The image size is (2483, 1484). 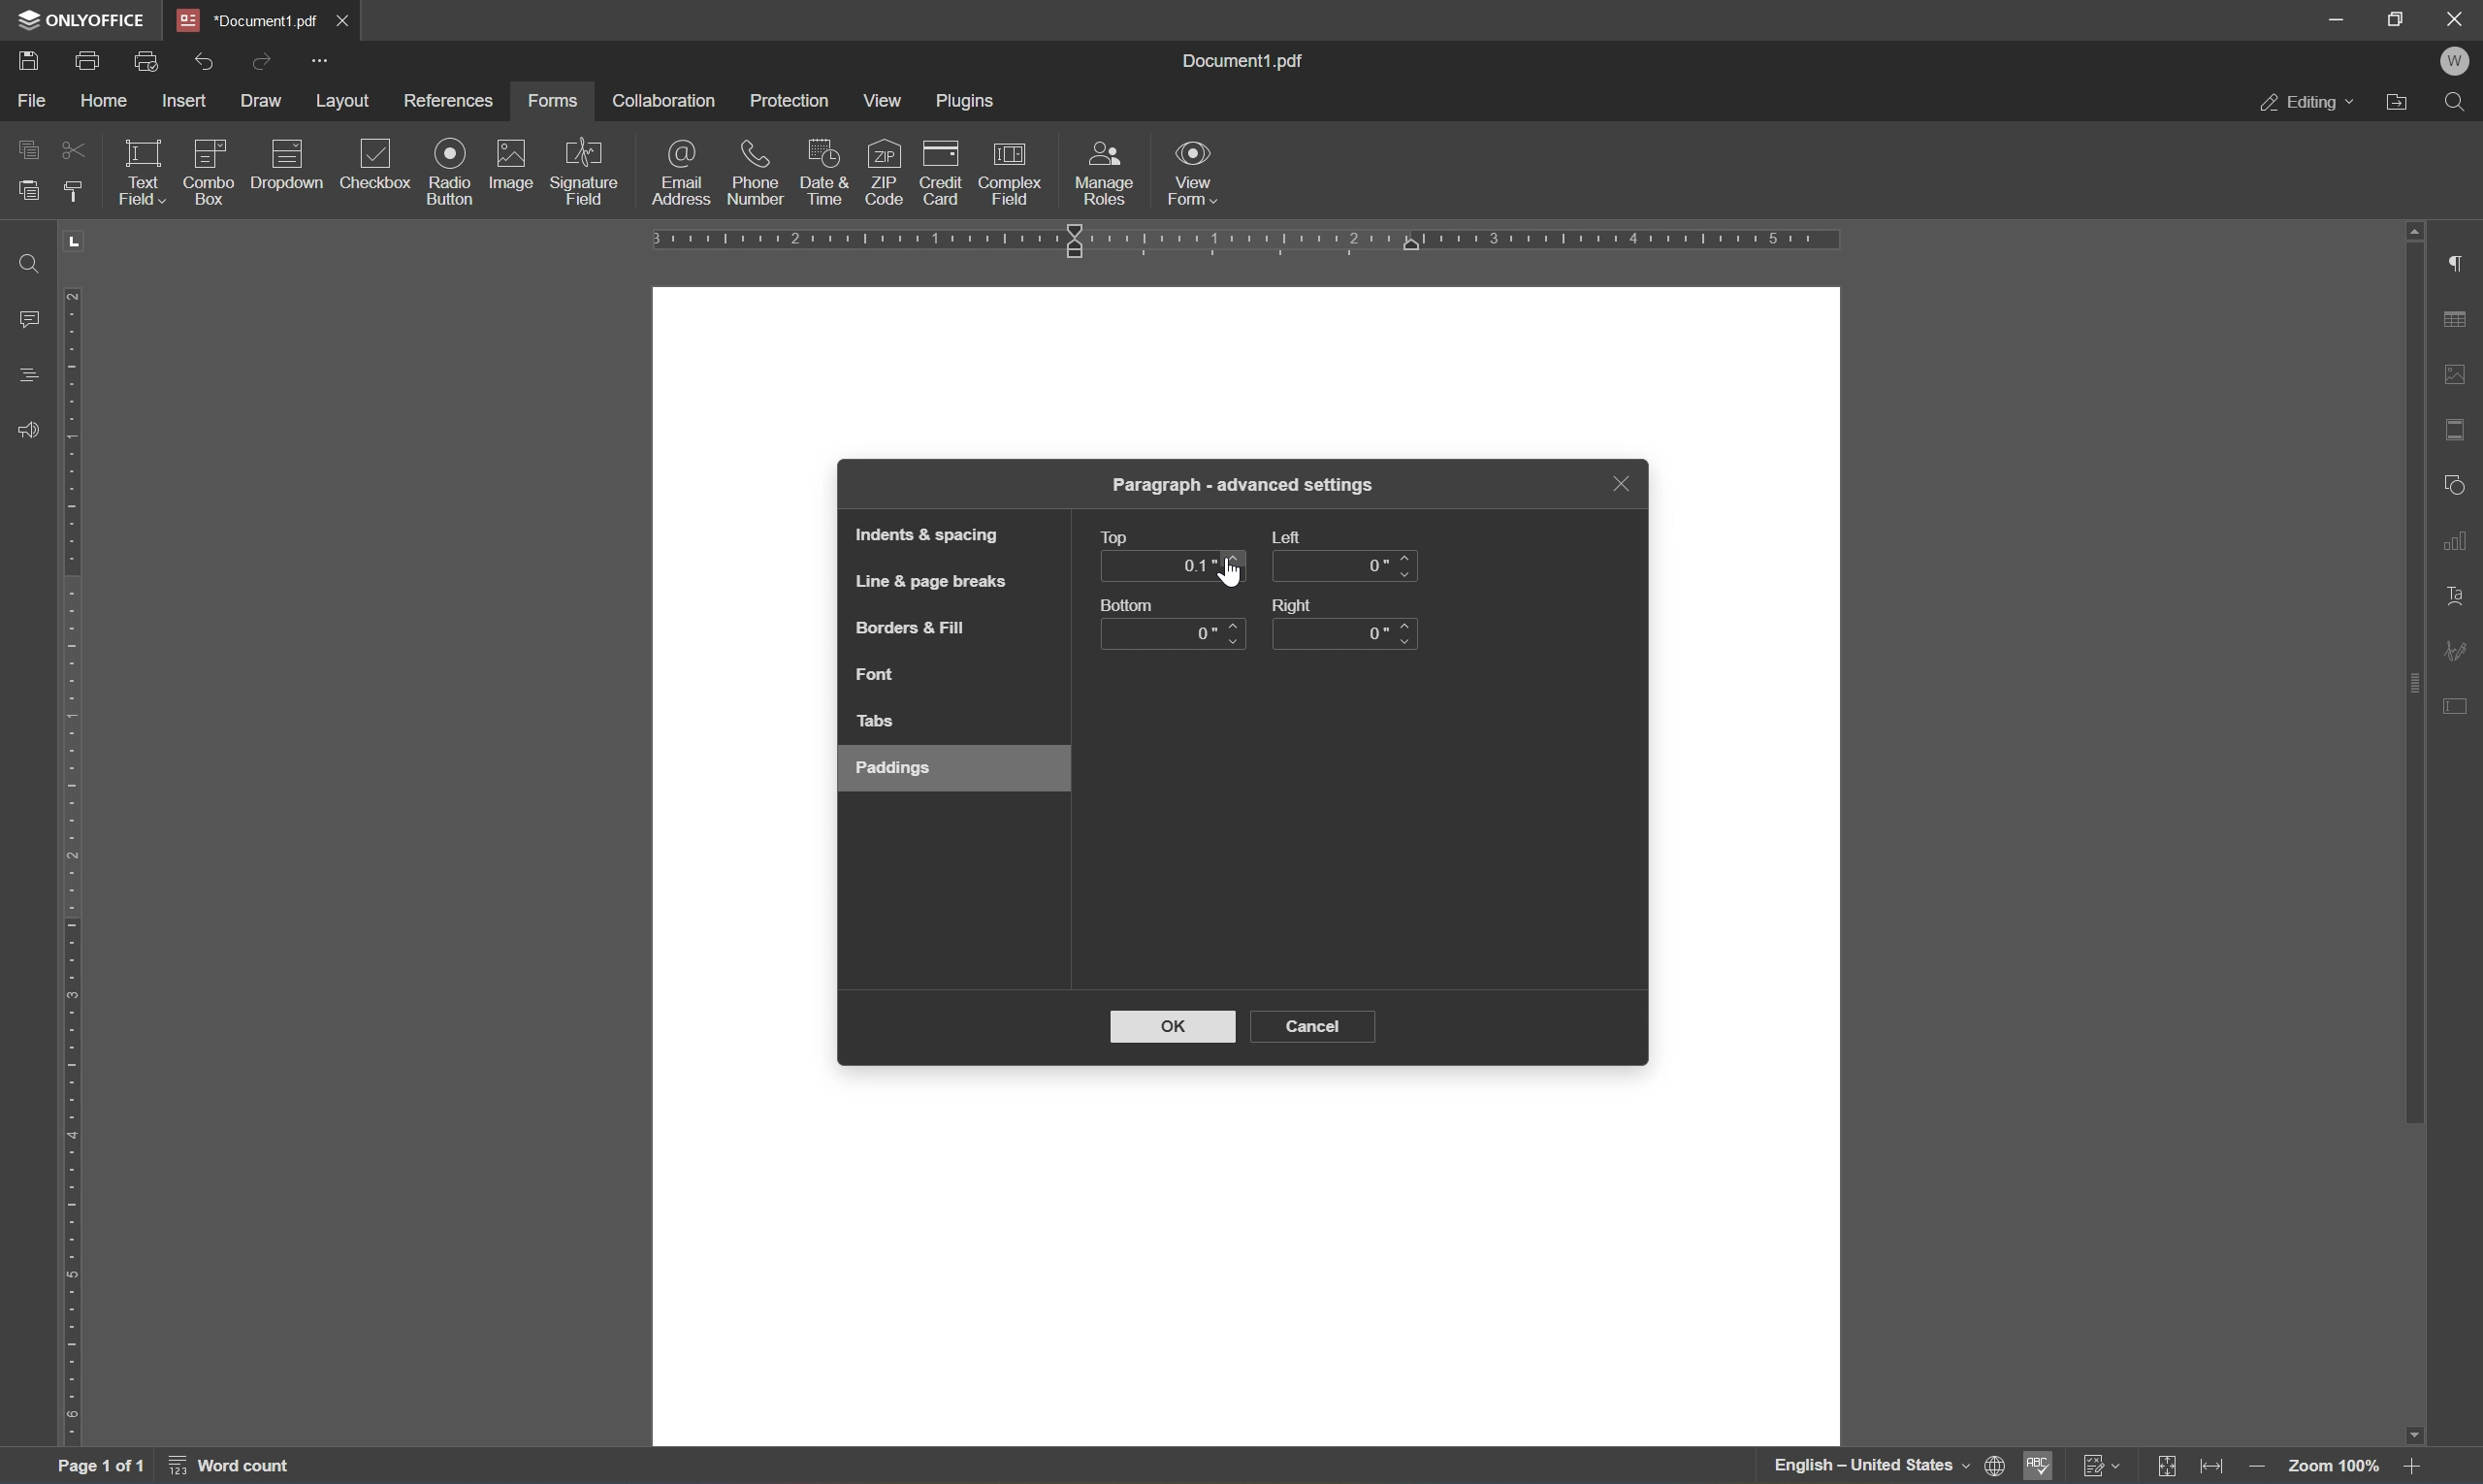 I want to click on image settings, so click(x=2457, y=378).